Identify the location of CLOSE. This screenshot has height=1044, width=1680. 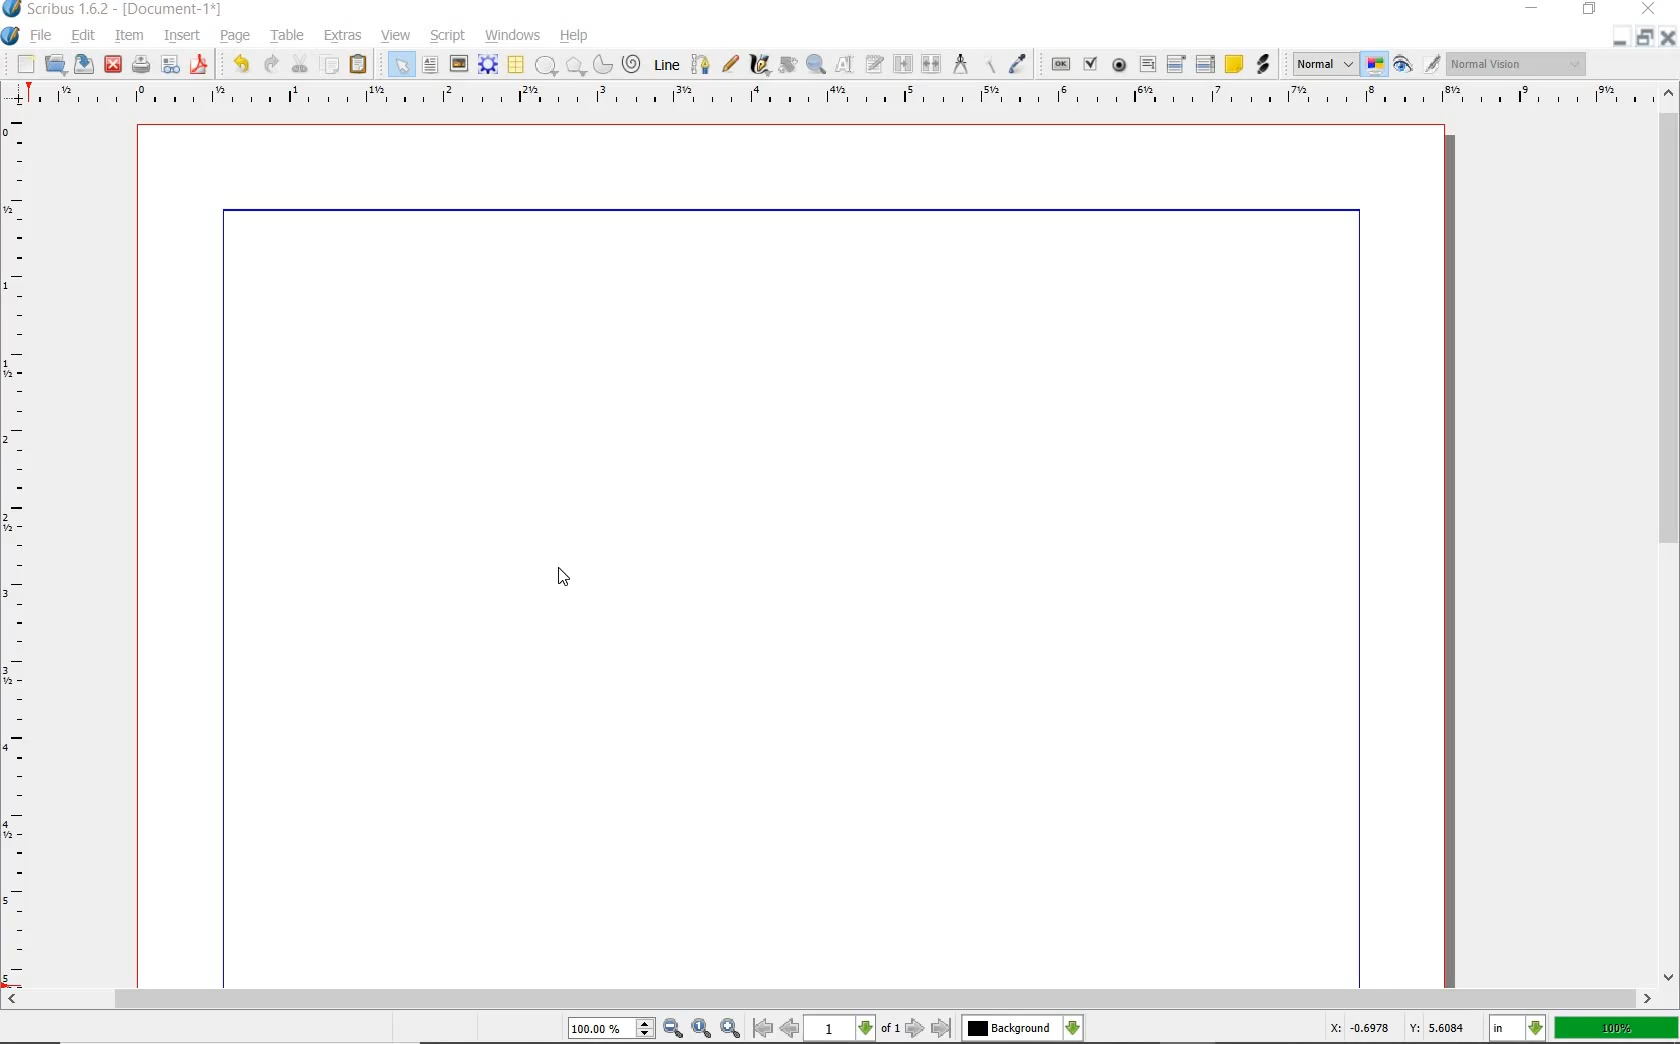
(1668, 38).